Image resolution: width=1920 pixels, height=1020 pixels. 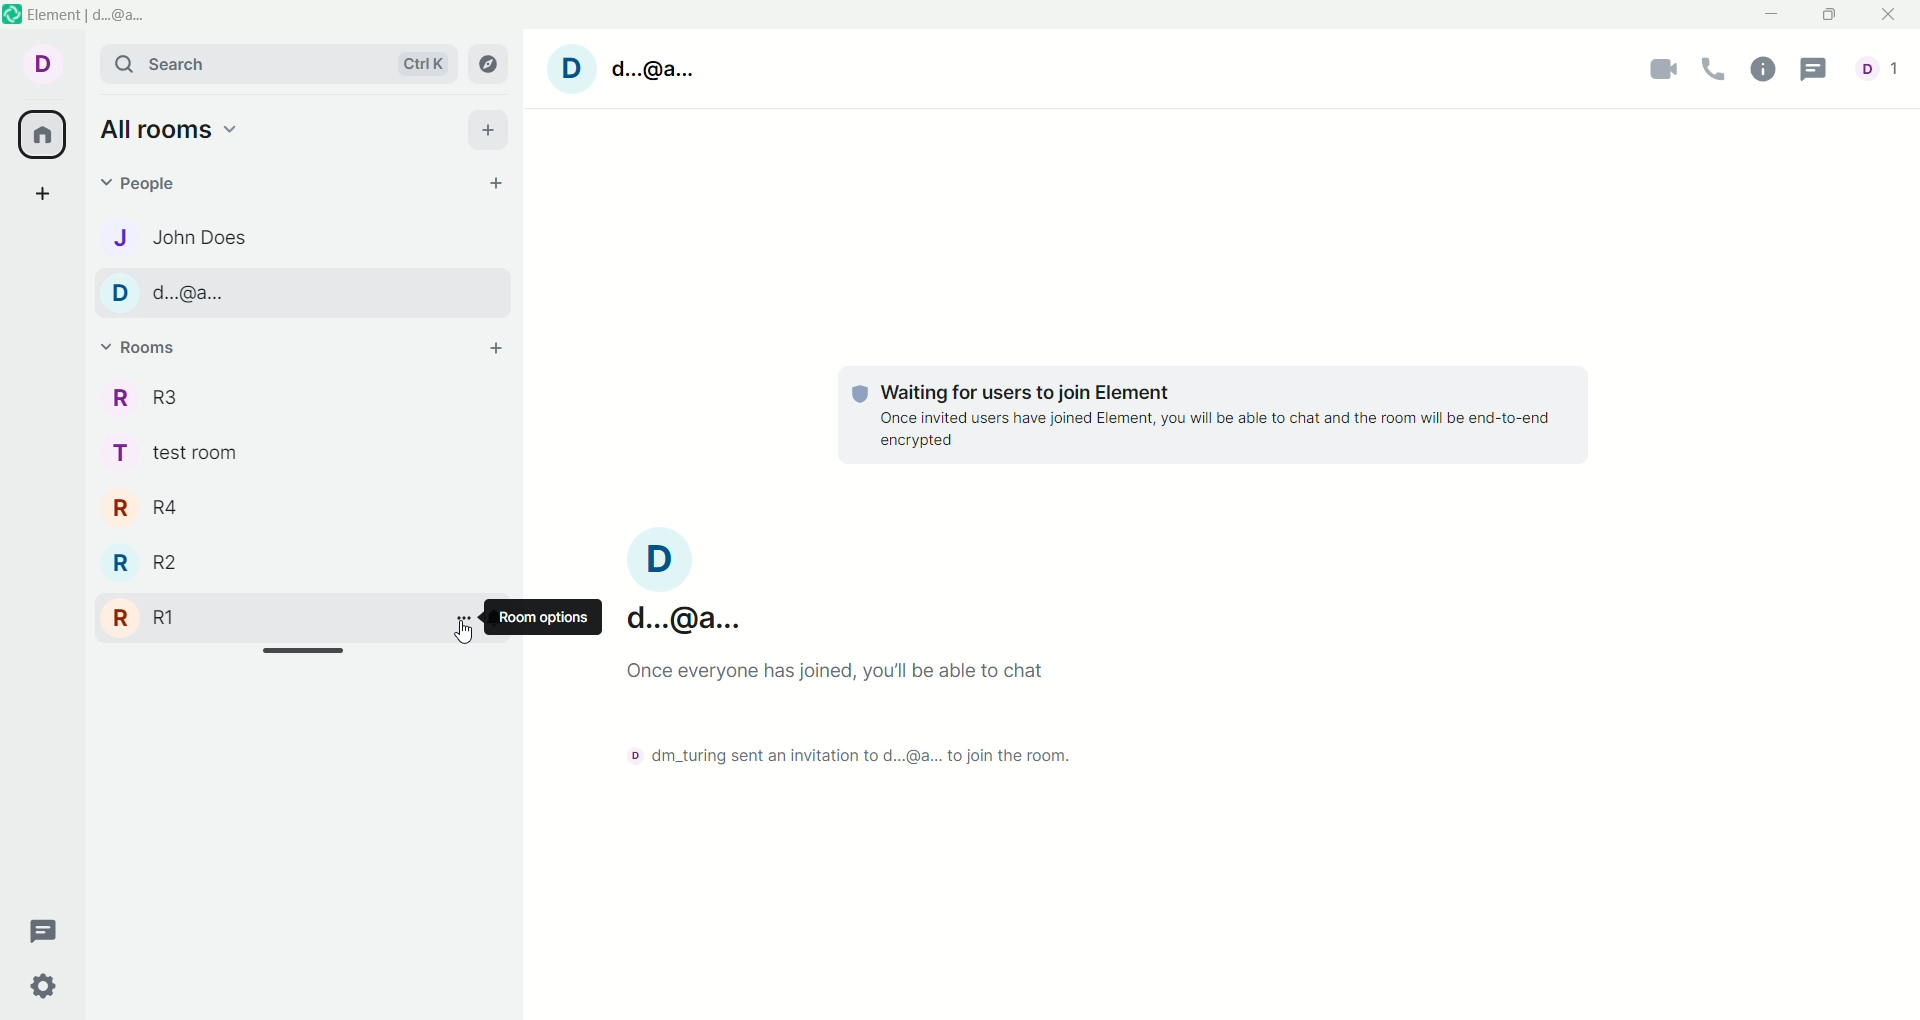 What do you see at coordinates (151, 562) in the screenshot?
I see `r r2` at bounding box center [151, 562].